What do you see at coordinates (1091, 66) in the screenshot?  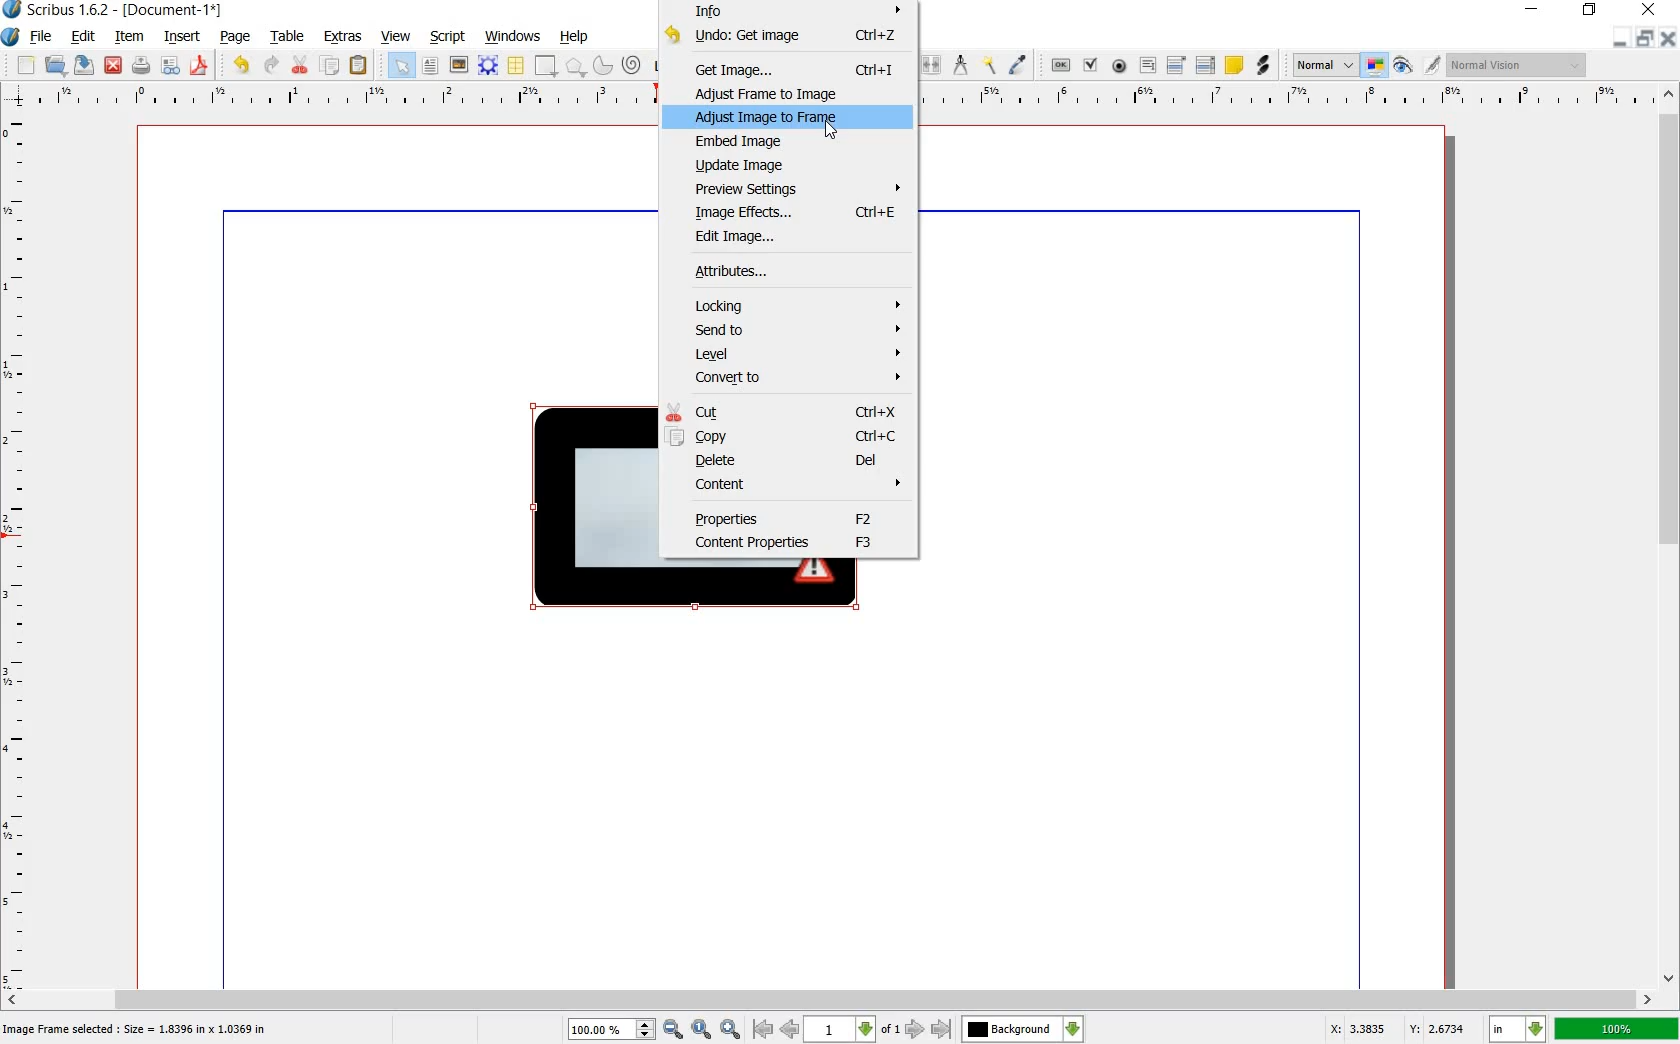 I see `pdf check box` at bounding box center [1091, 66].